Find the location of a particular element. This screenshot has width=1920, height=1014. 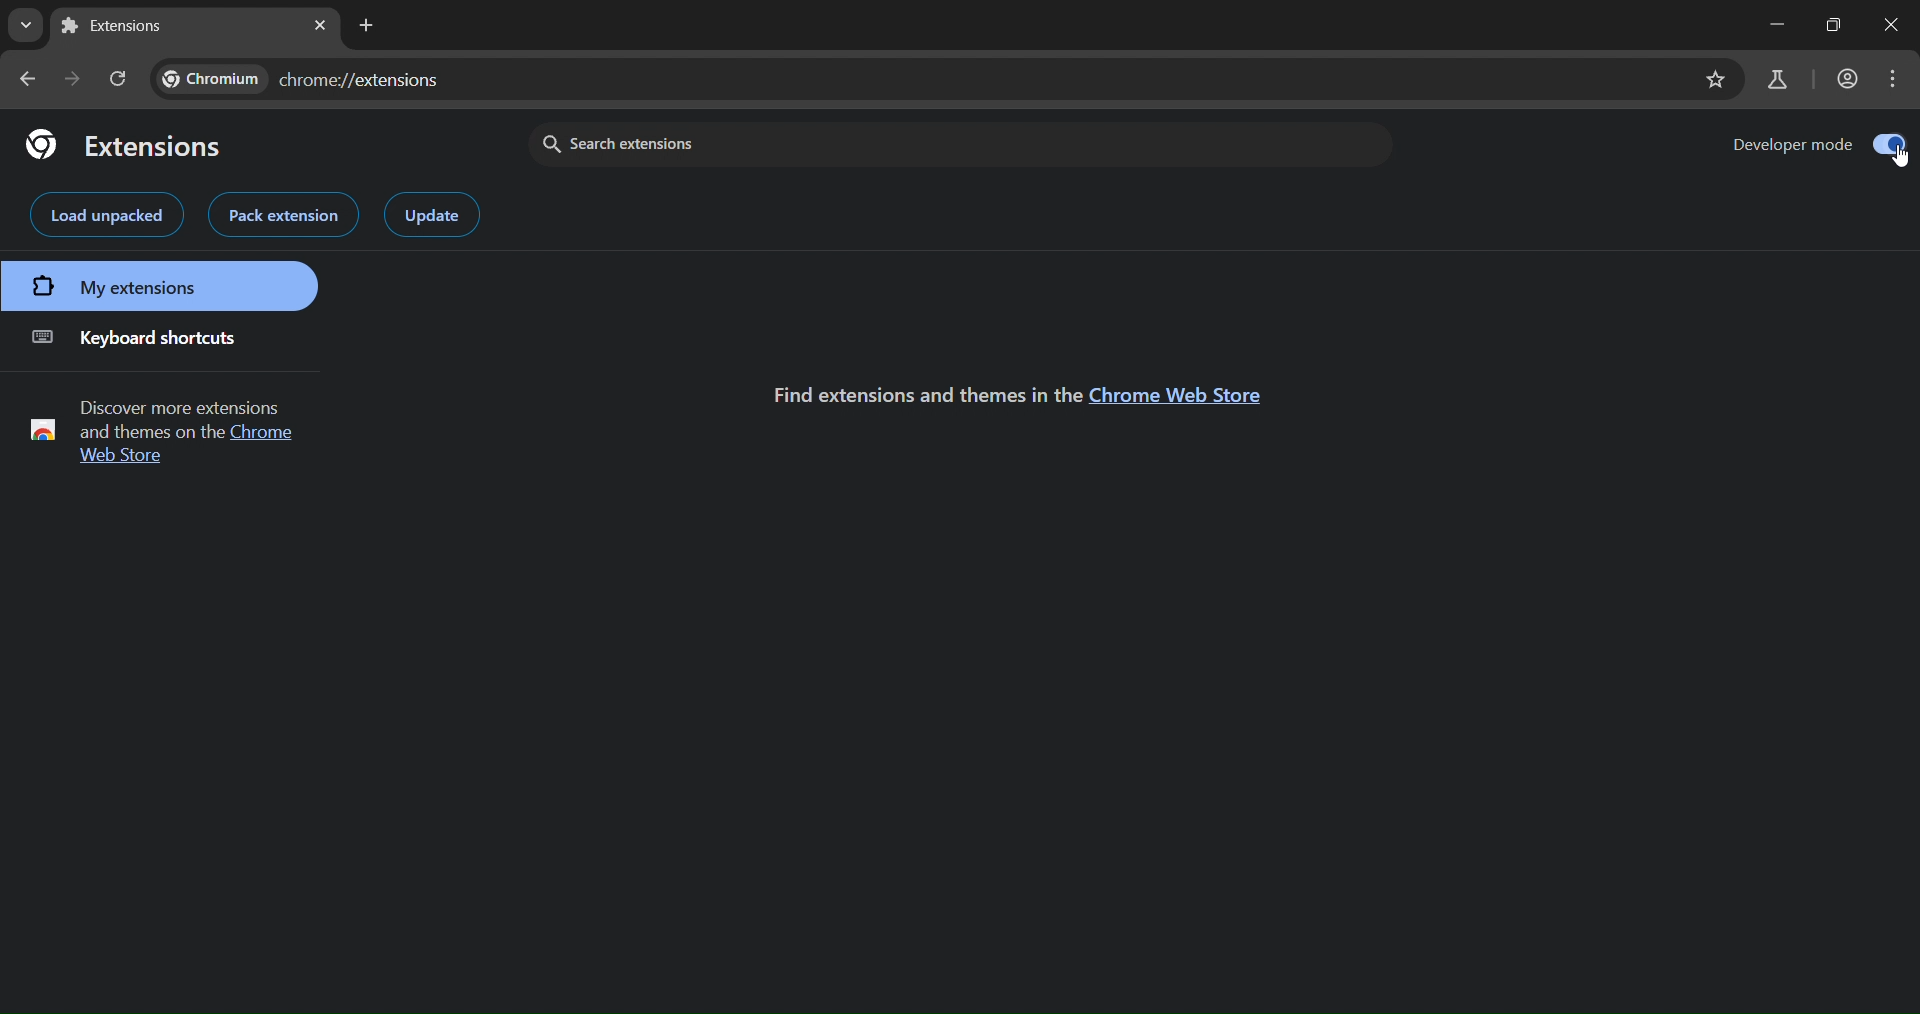

Find extensions and themes in the  is located at coordinates (925, 392).